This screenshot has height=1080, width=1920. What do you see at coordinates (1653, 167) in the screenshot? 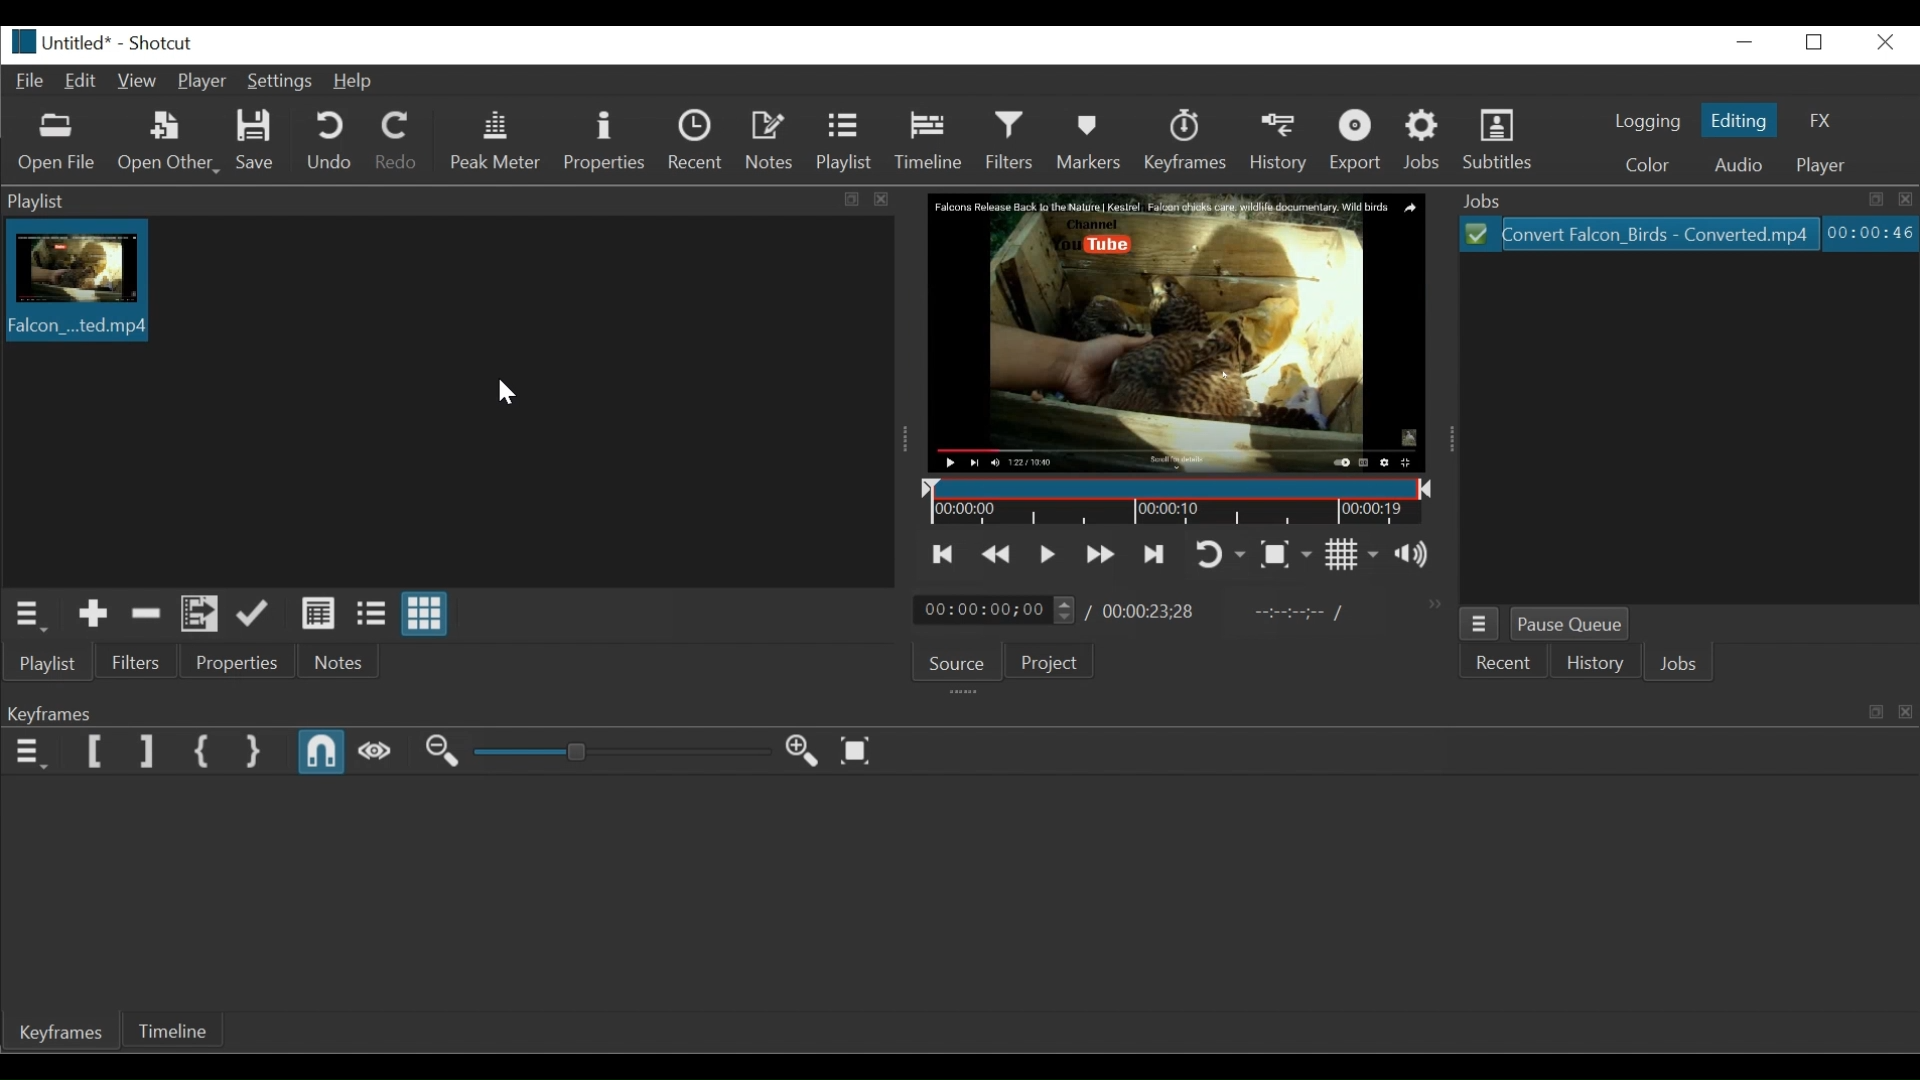
I see `Color` at bounding box center [1653, 167].